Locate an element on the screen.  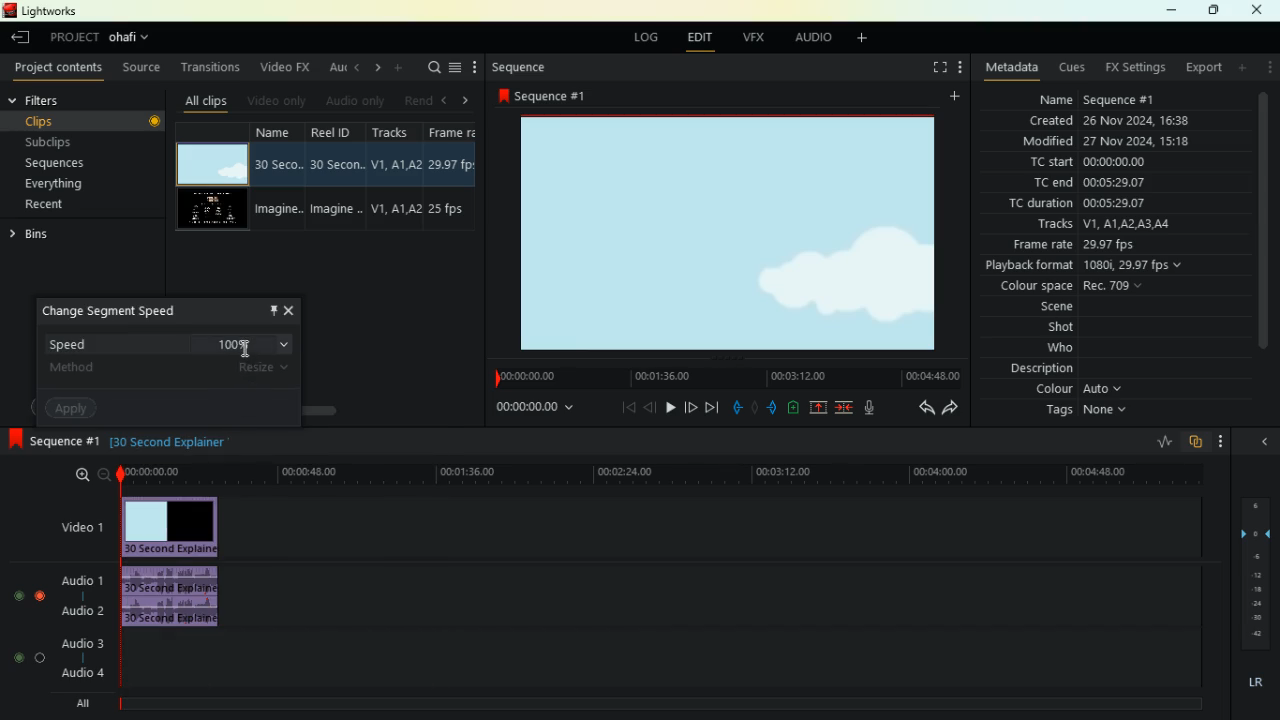
tracks is located at coordinates (396, 177).